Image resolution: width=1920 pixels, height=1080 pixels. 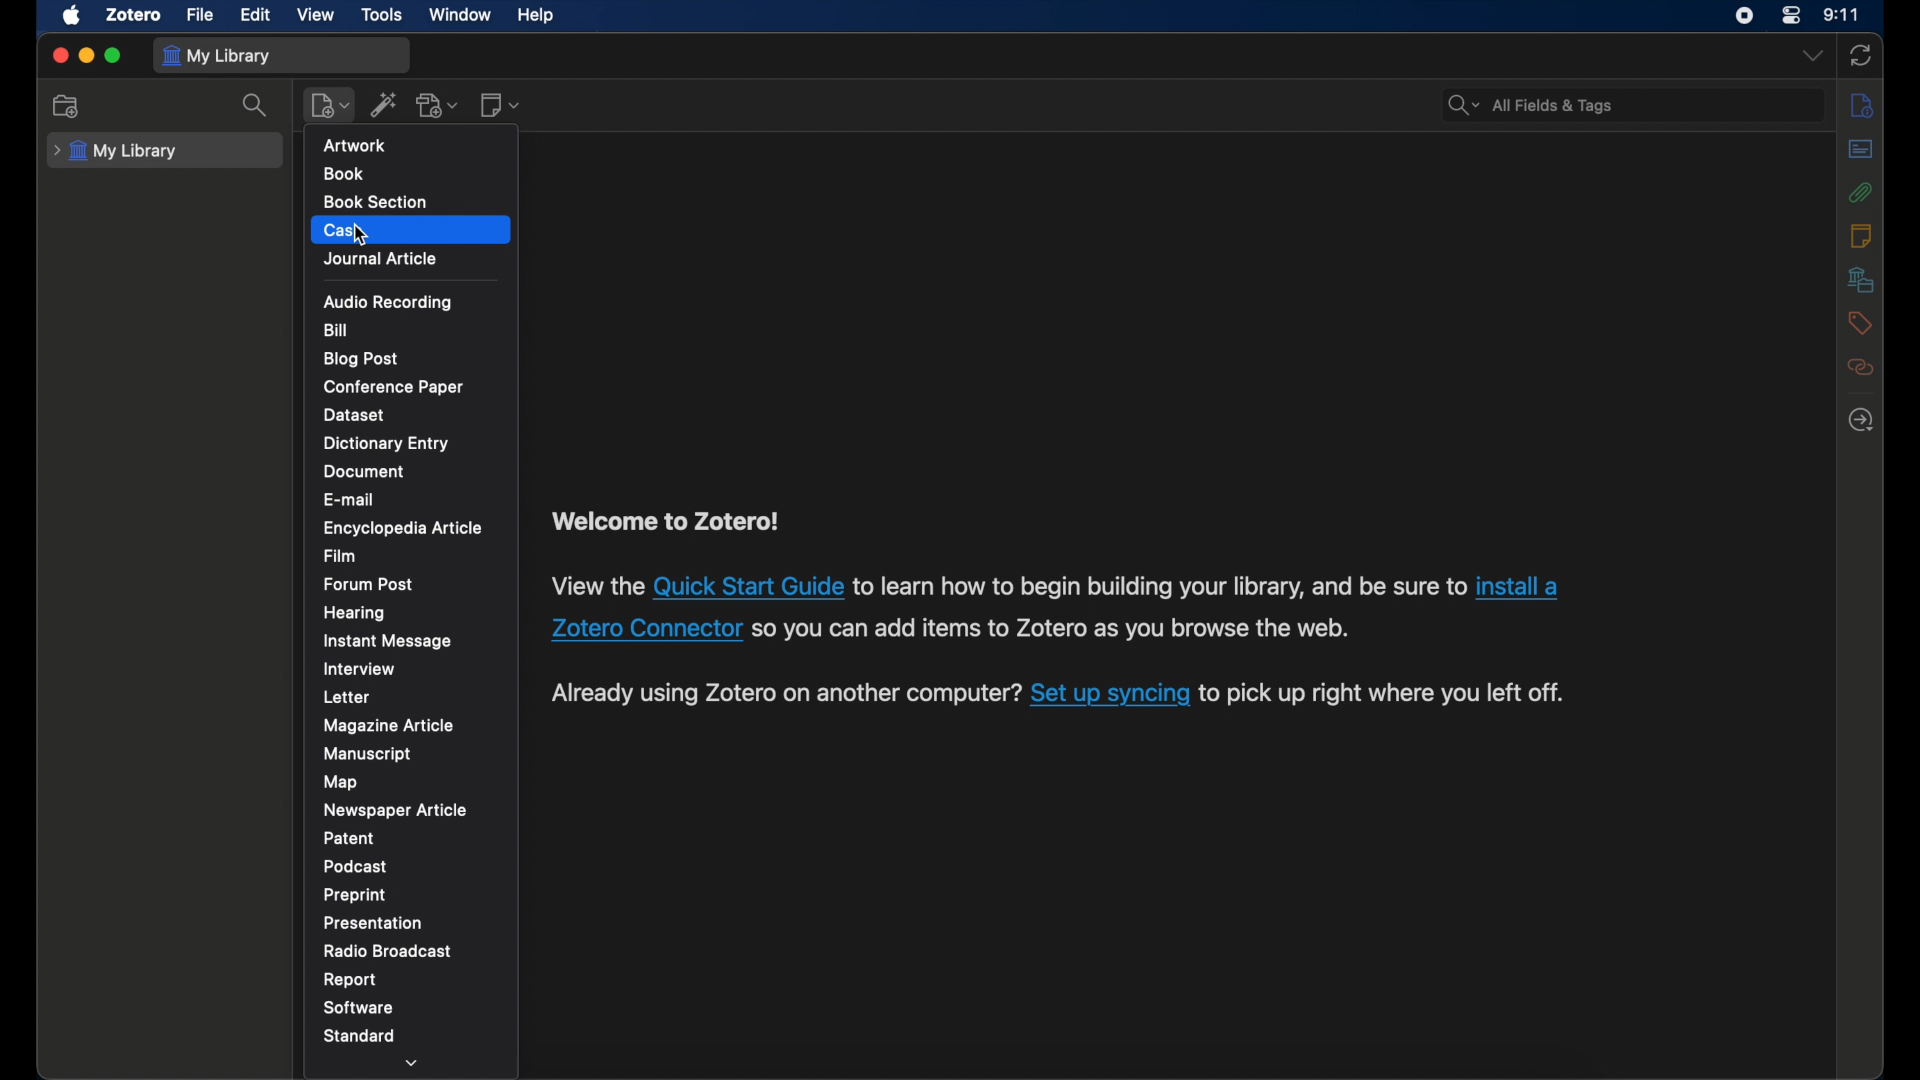 What do you see at coordinates (391, 386) in the screenshot?
I see `conference paper` at bounding box center [391, 386].